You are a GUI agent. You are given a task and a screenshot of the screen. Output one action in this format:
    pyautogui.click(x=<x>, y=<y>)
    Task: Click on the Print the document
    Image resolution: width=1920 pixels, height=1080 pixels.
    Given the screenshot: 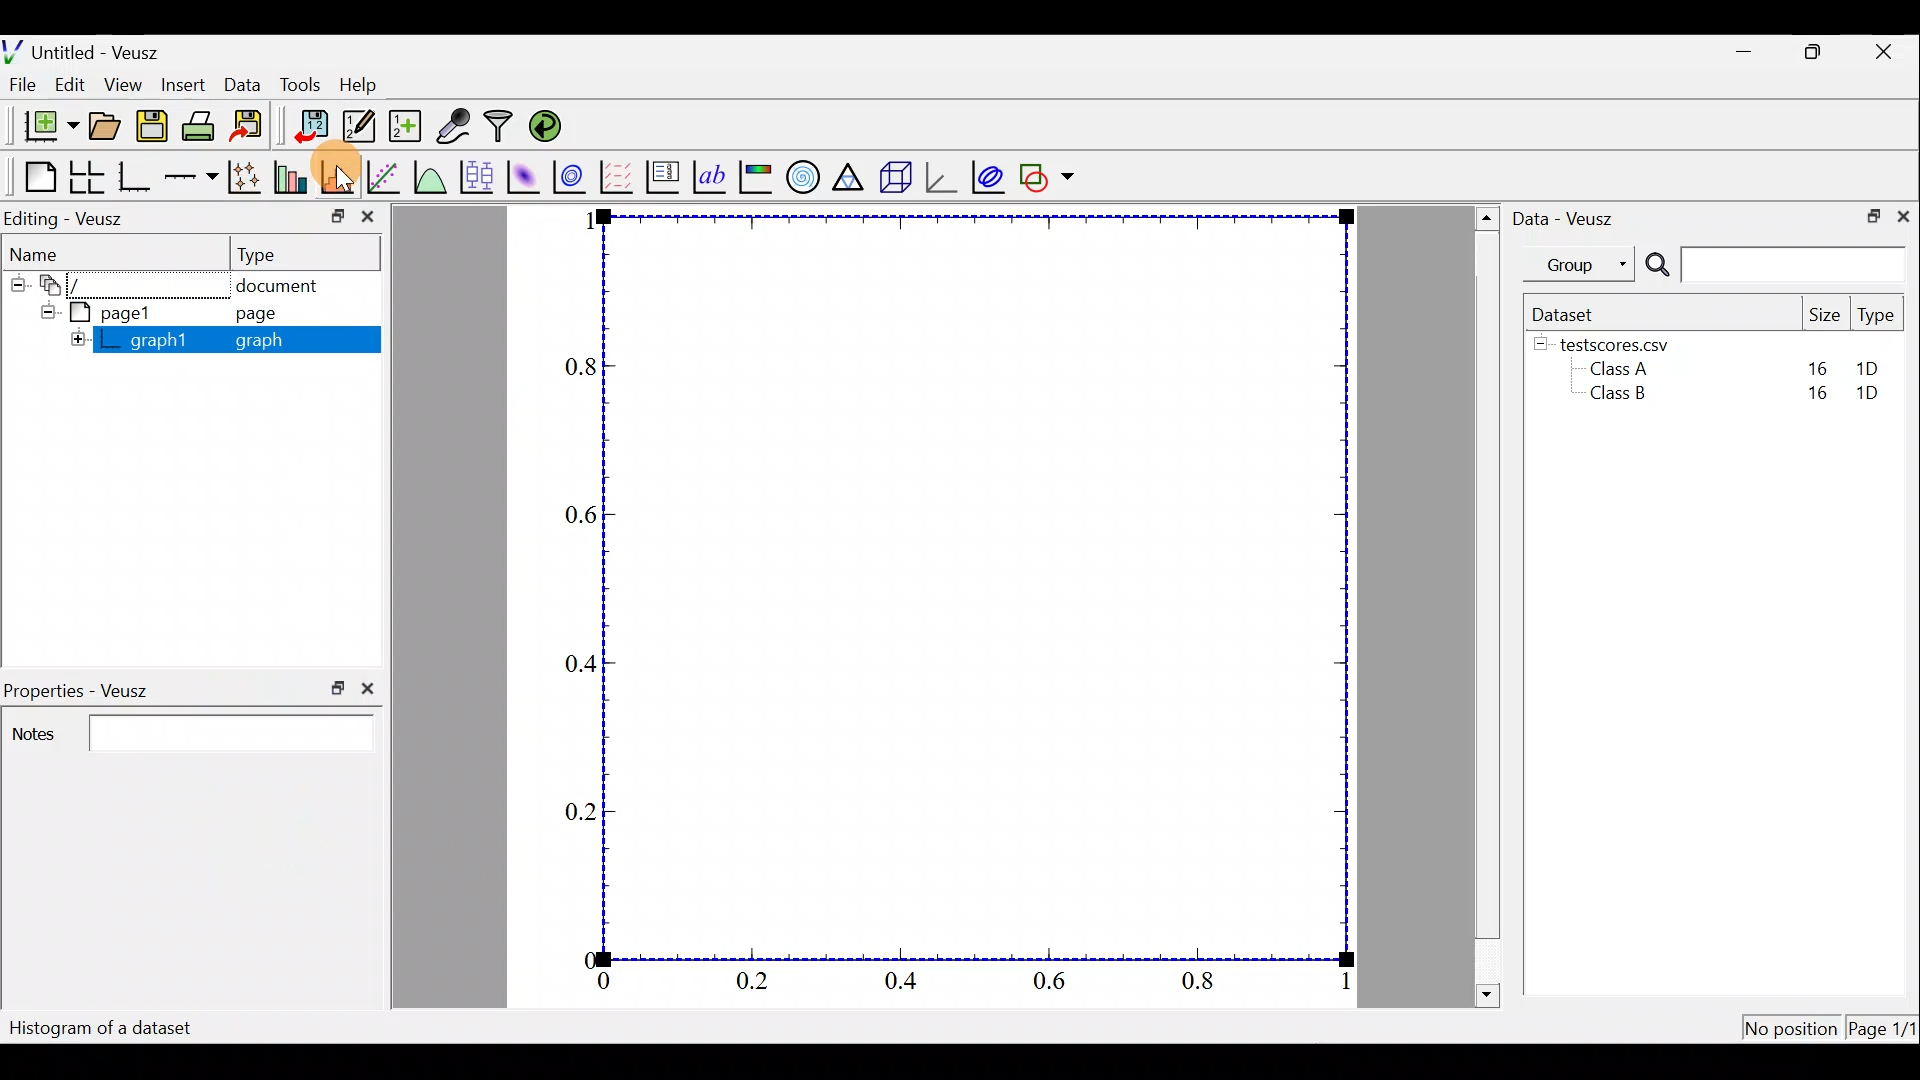 What is the action you would take?
    pyautogui.click(x=199, y=125)
    